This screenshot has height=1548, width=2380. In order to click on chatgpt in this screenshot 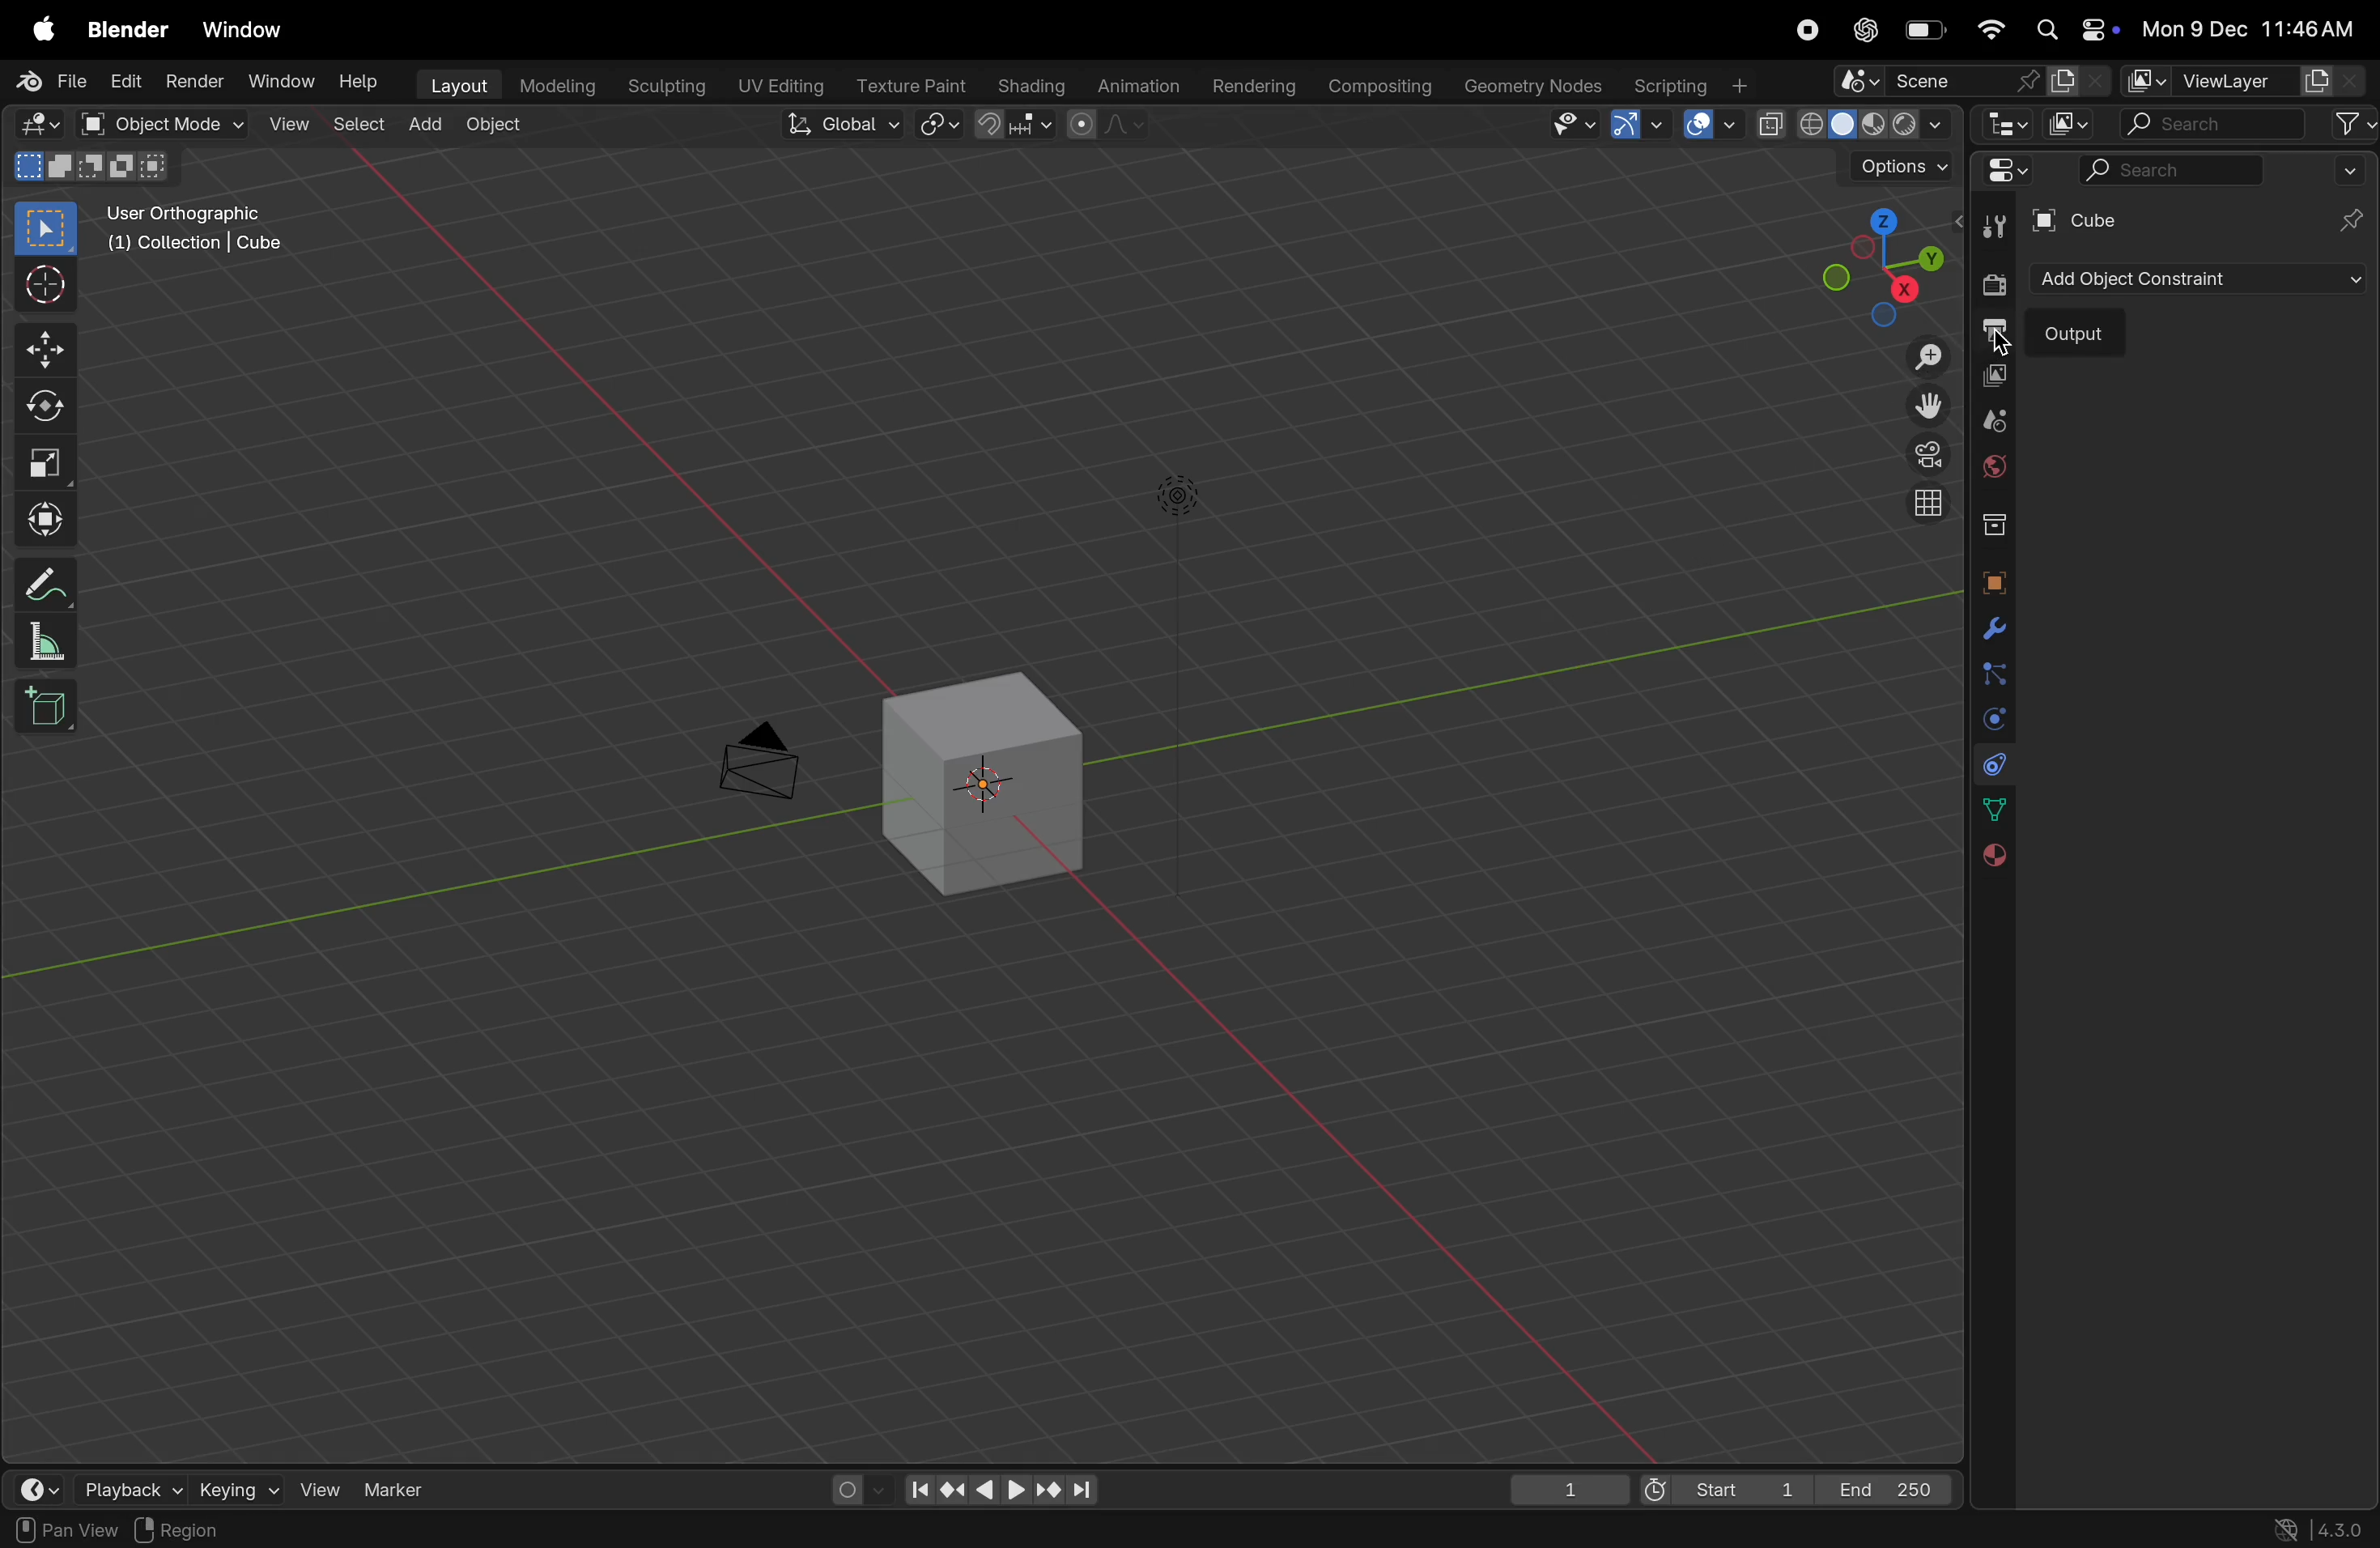, I will do `click(1863, 32)`.